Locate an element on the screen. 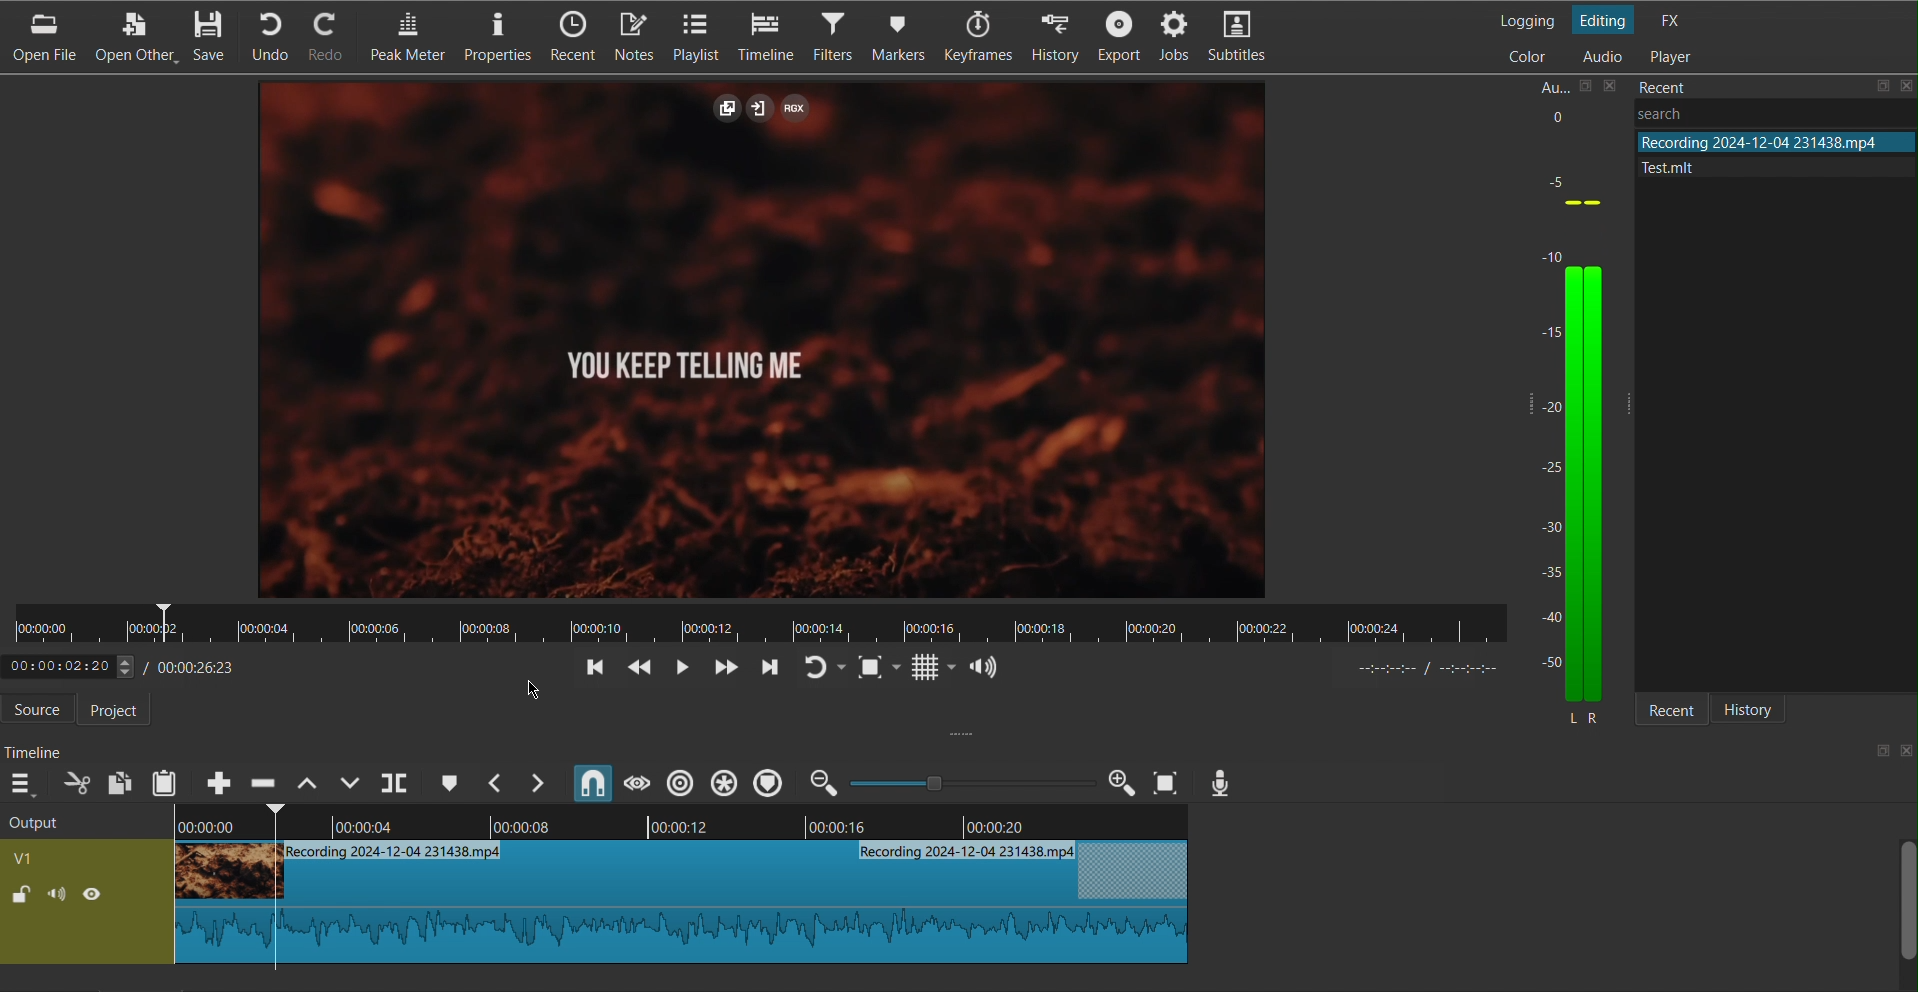 This screenshot has width=1918, height=992. Go back is located at coordinates (594, 669).